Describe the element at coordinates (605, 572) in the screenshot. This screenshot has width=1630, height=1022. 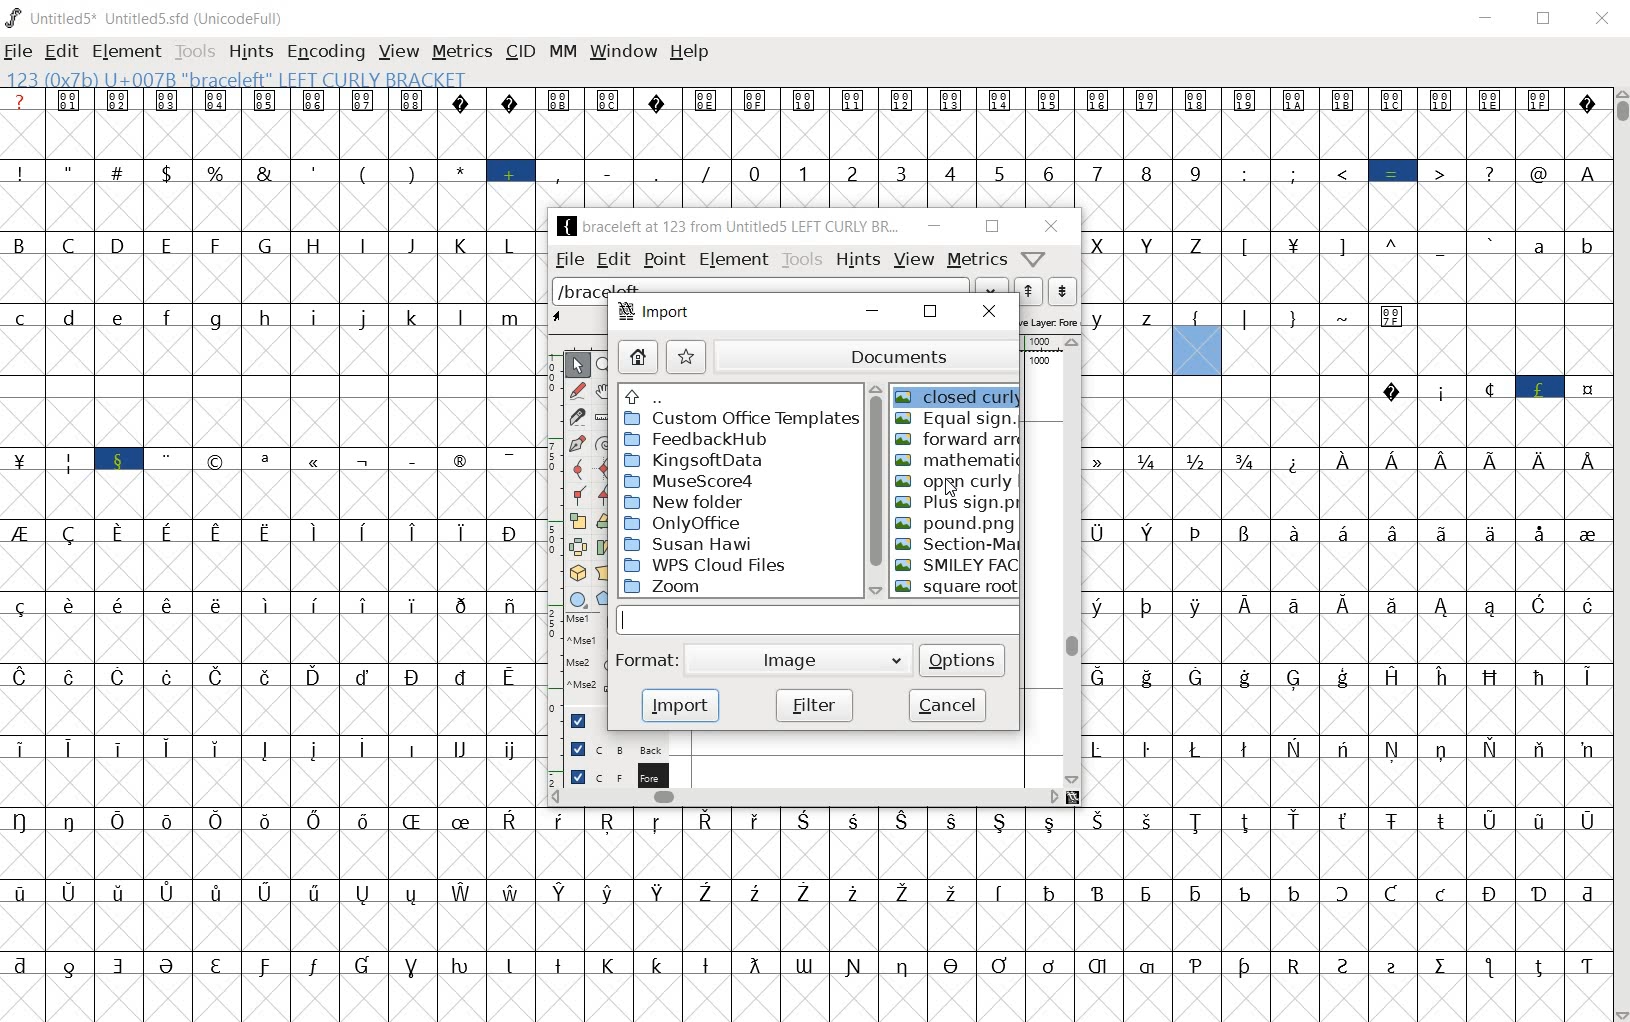
I see `perform a perspective transformation on the selection` at that location.